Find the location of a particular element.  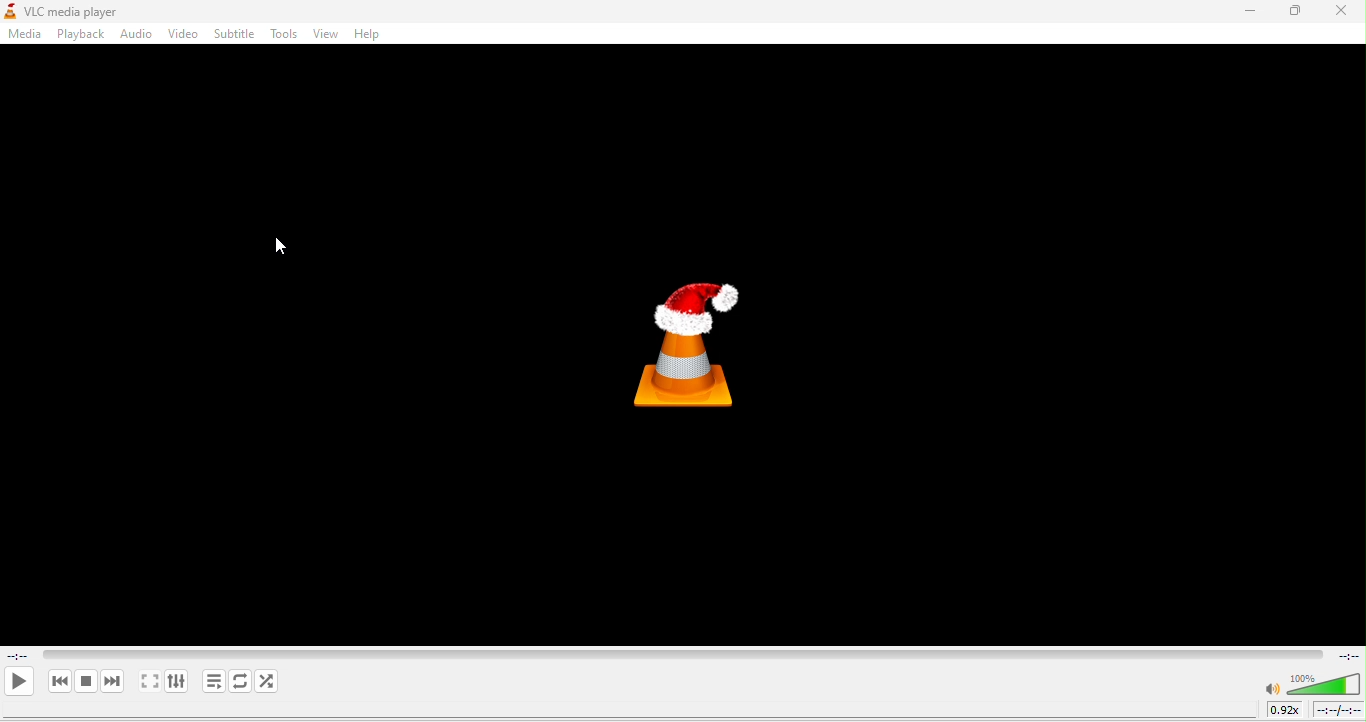

view is located at coordinates (327, 33).